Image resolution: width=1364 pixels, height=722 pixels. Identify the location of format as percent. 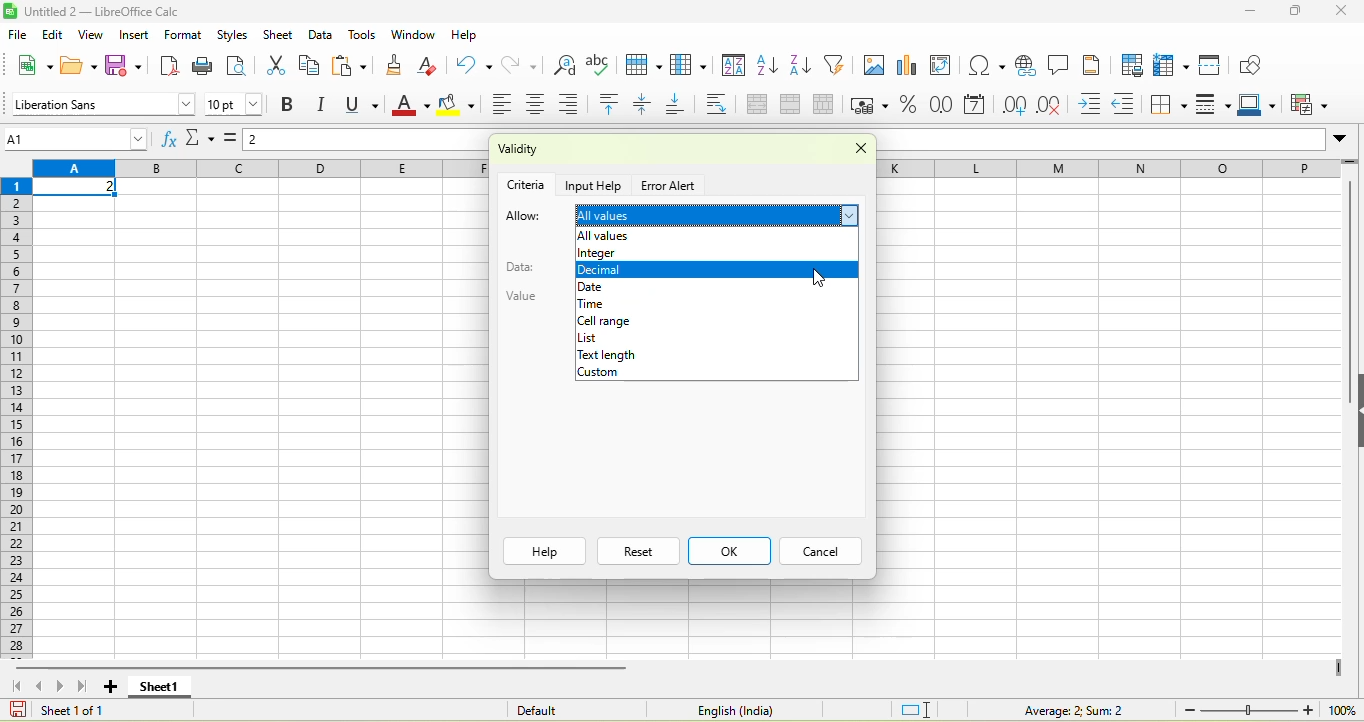
(909, 106).